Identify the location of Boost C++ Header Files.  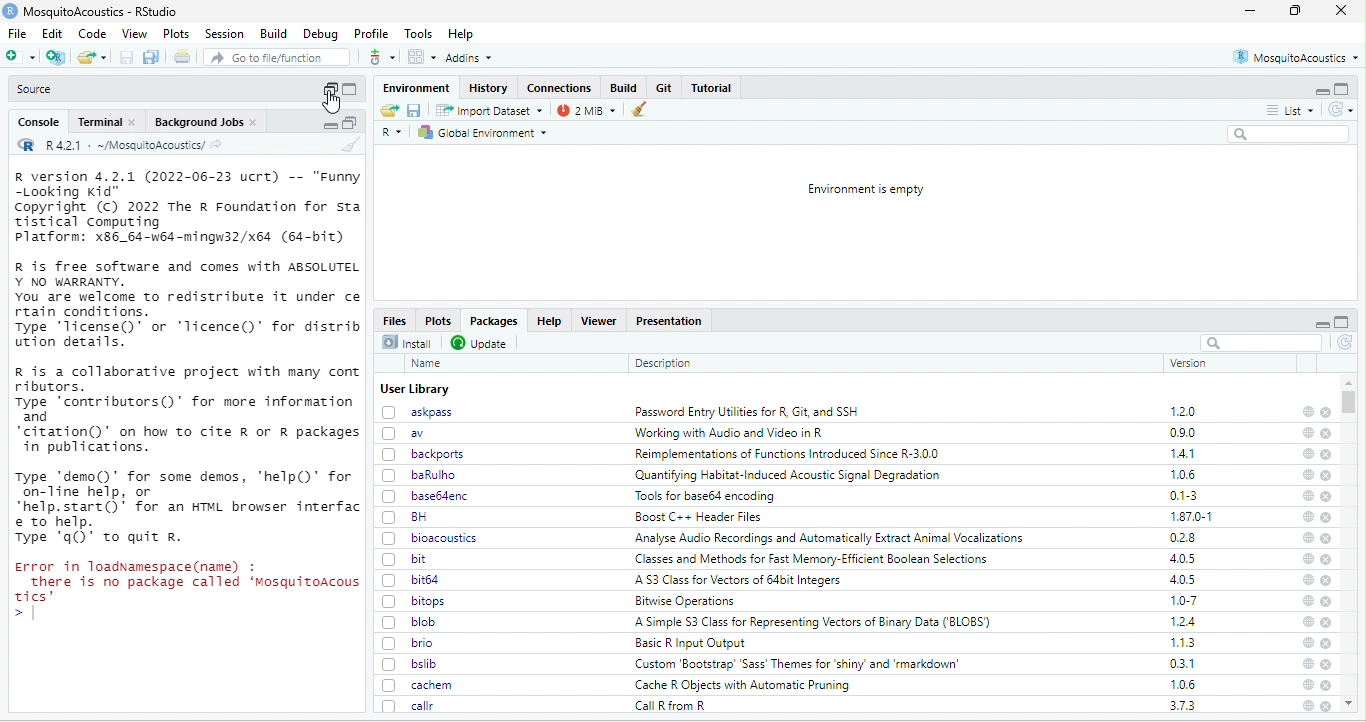
(699, 517).